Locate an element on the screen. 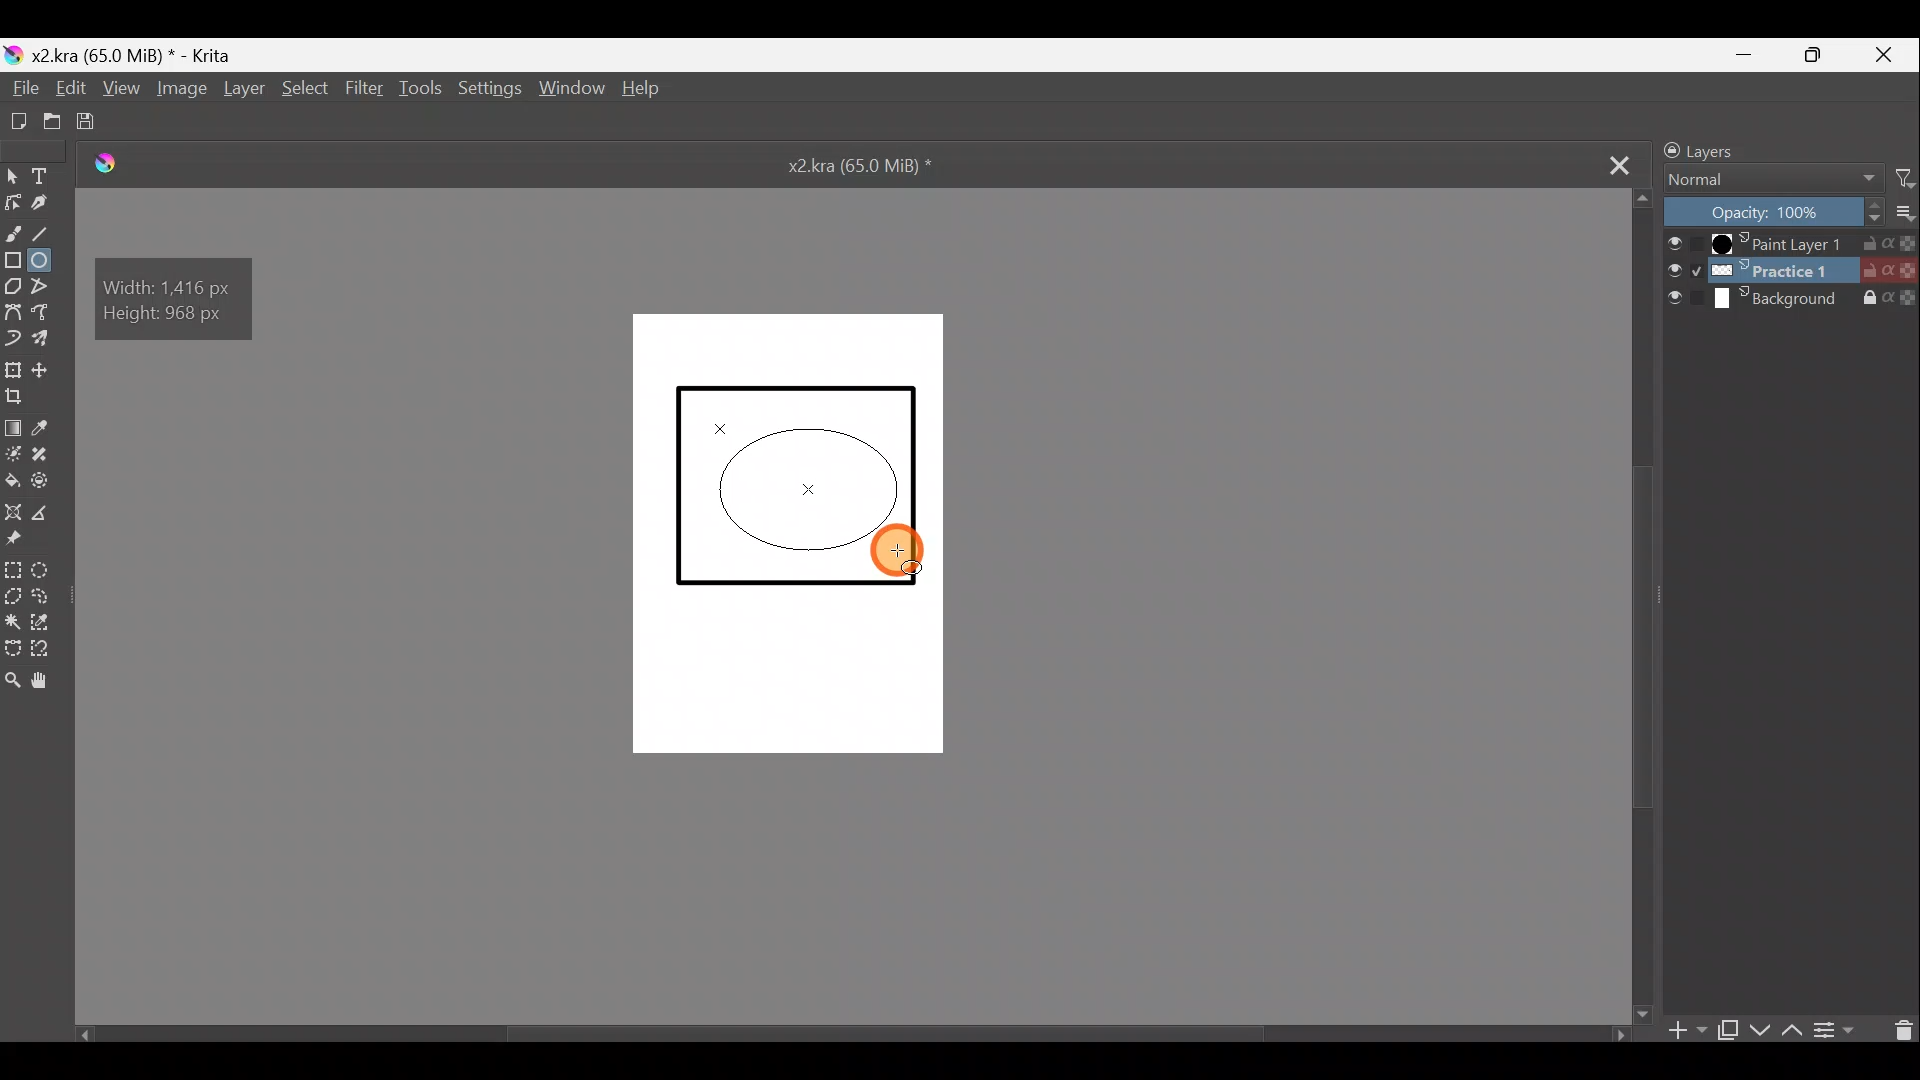 The height and width of the screenshot is (1080, 1920). Cursor is located at coordinates (898, 552).